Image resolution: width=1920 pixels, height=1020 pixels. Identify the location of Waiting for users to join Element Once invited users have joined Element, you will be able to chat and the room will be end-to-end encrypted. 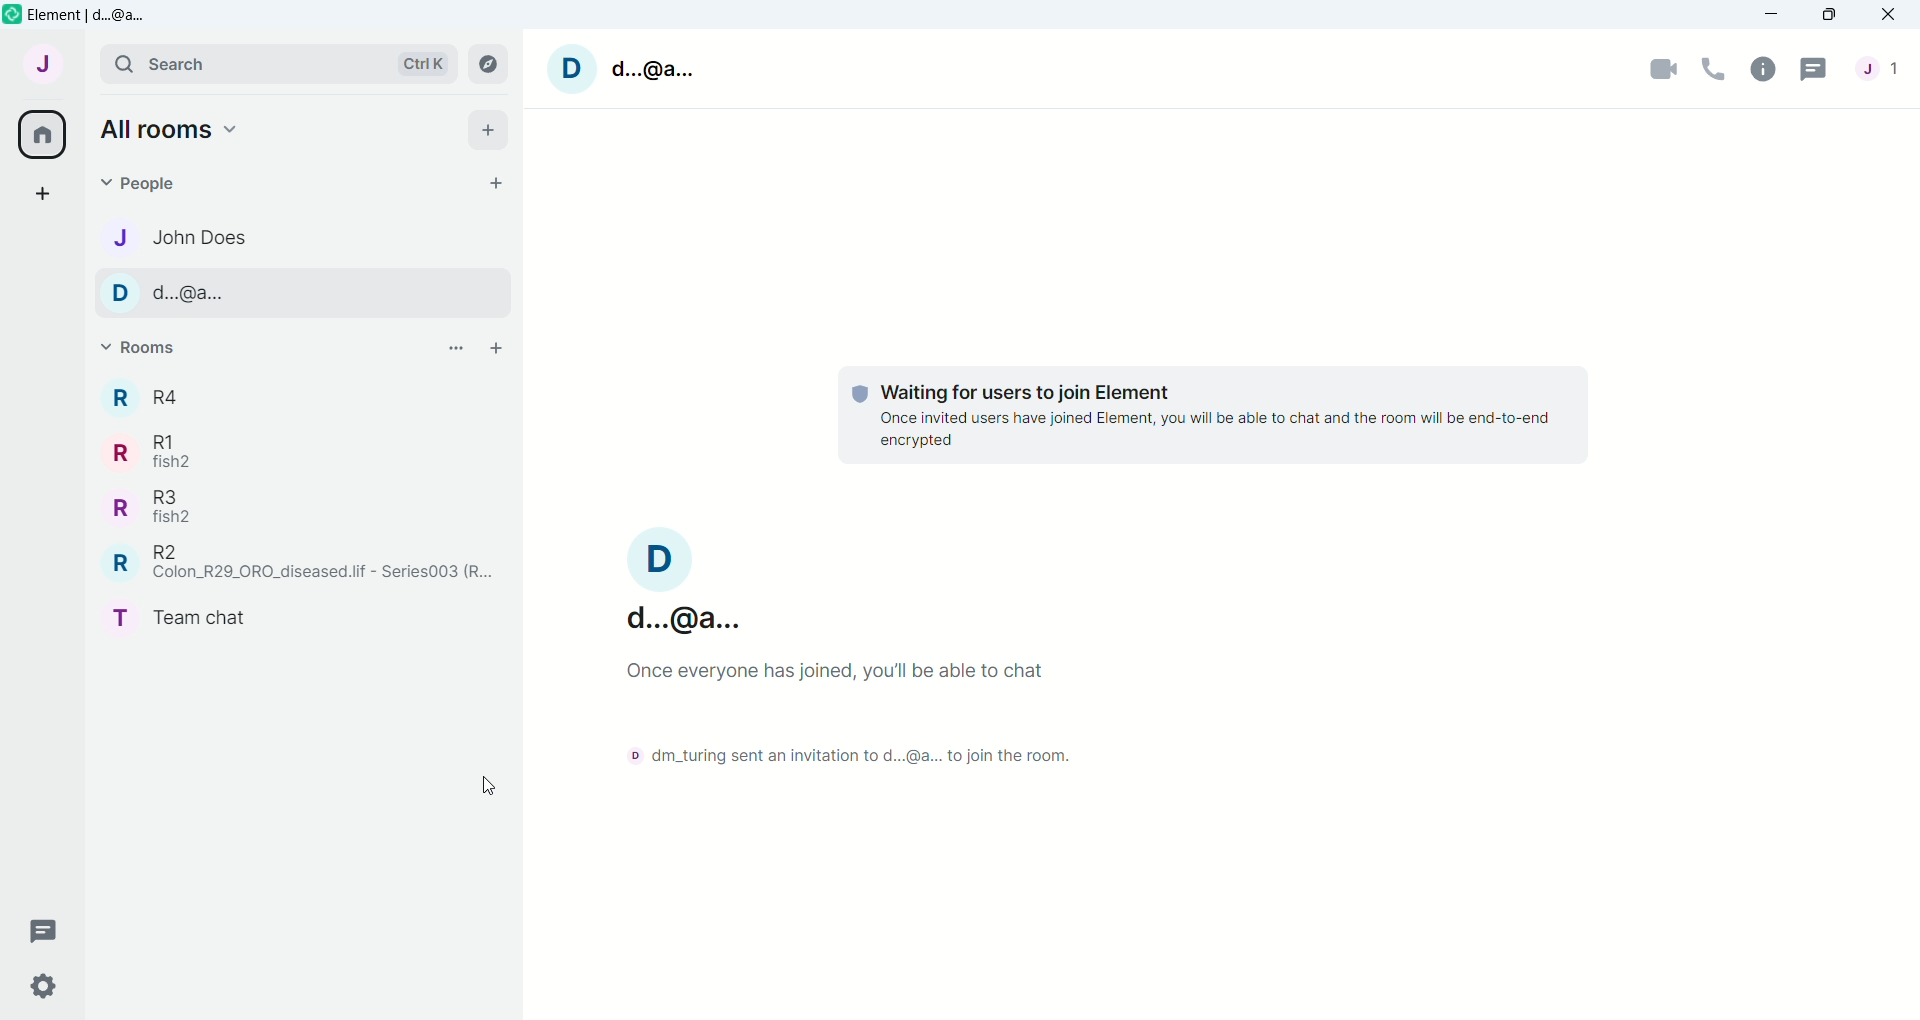
(1212, 416).